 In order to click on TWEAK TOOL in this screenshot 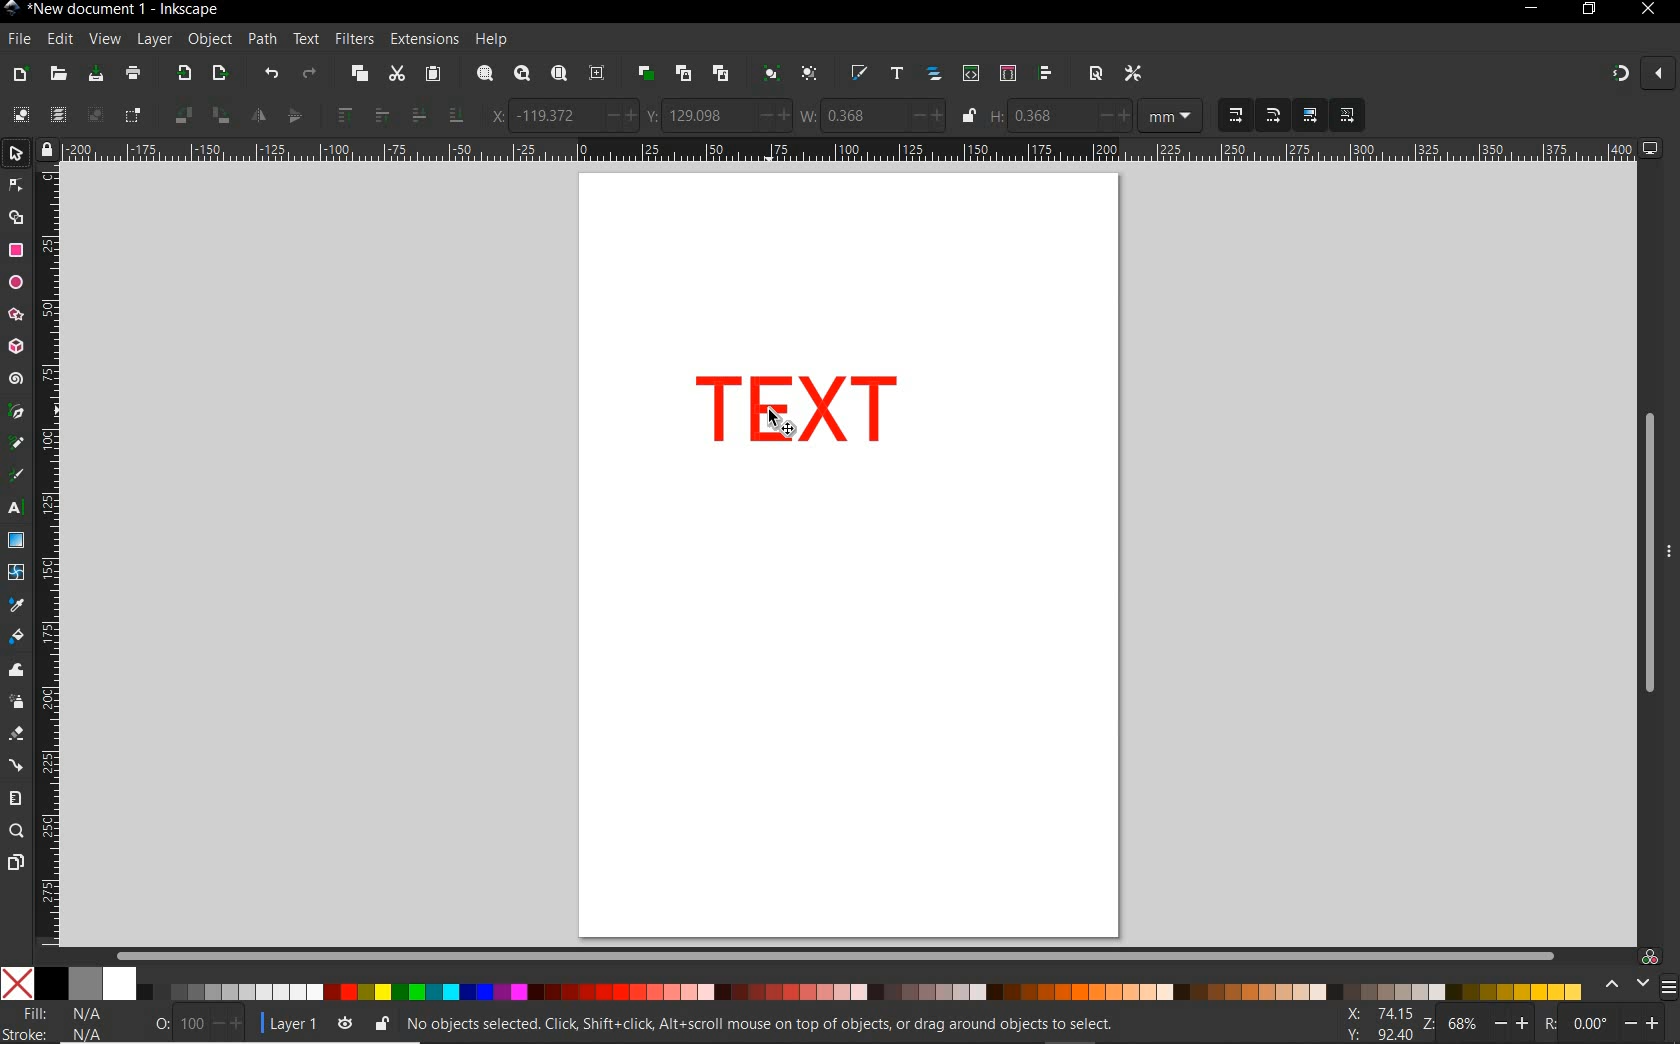, I will do `click(18, 671)`.